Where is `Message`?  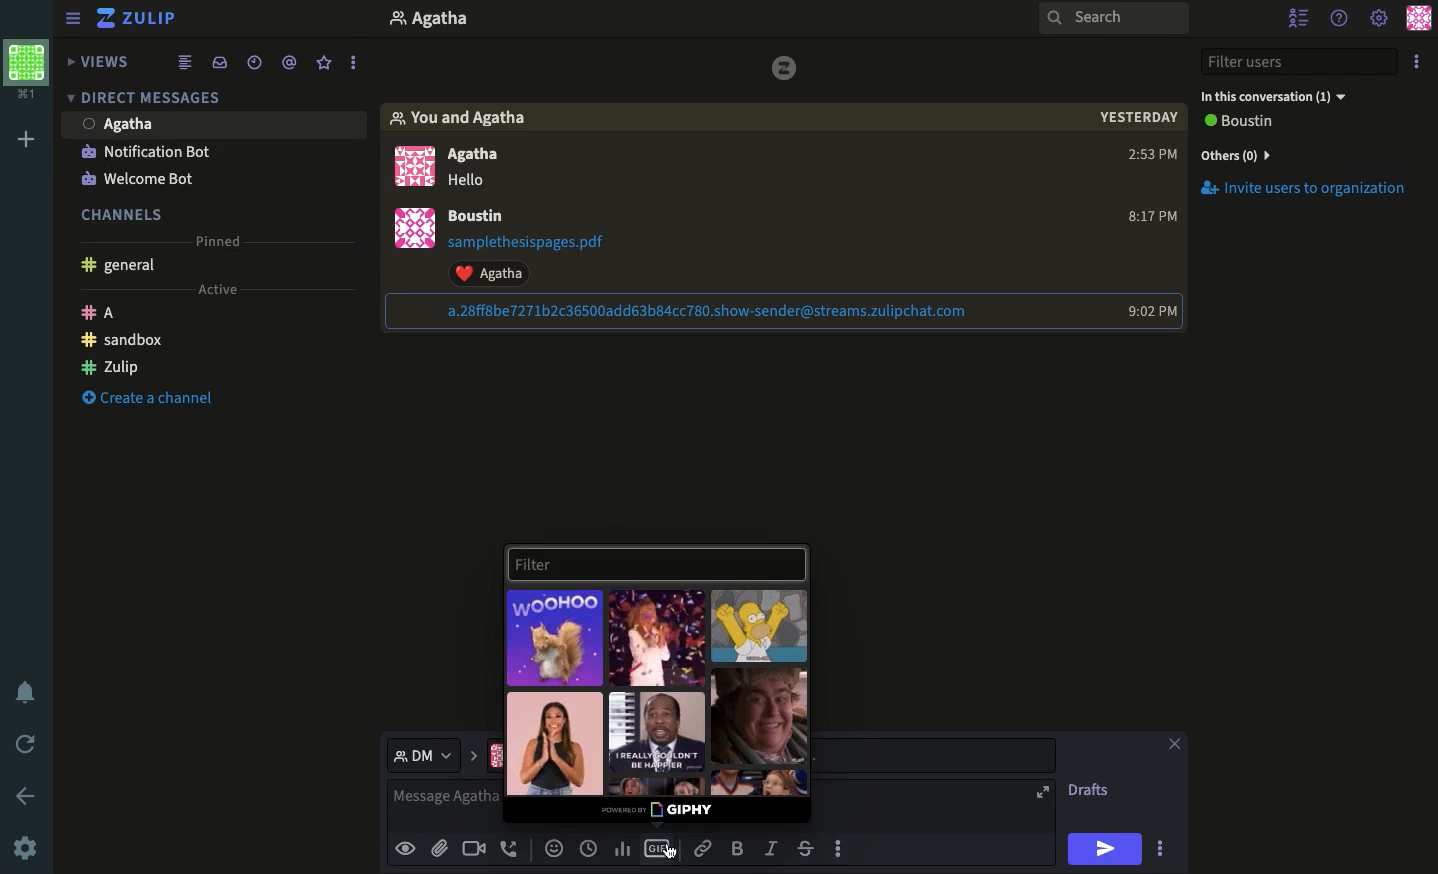
Message is located at coordinates (447, 805).